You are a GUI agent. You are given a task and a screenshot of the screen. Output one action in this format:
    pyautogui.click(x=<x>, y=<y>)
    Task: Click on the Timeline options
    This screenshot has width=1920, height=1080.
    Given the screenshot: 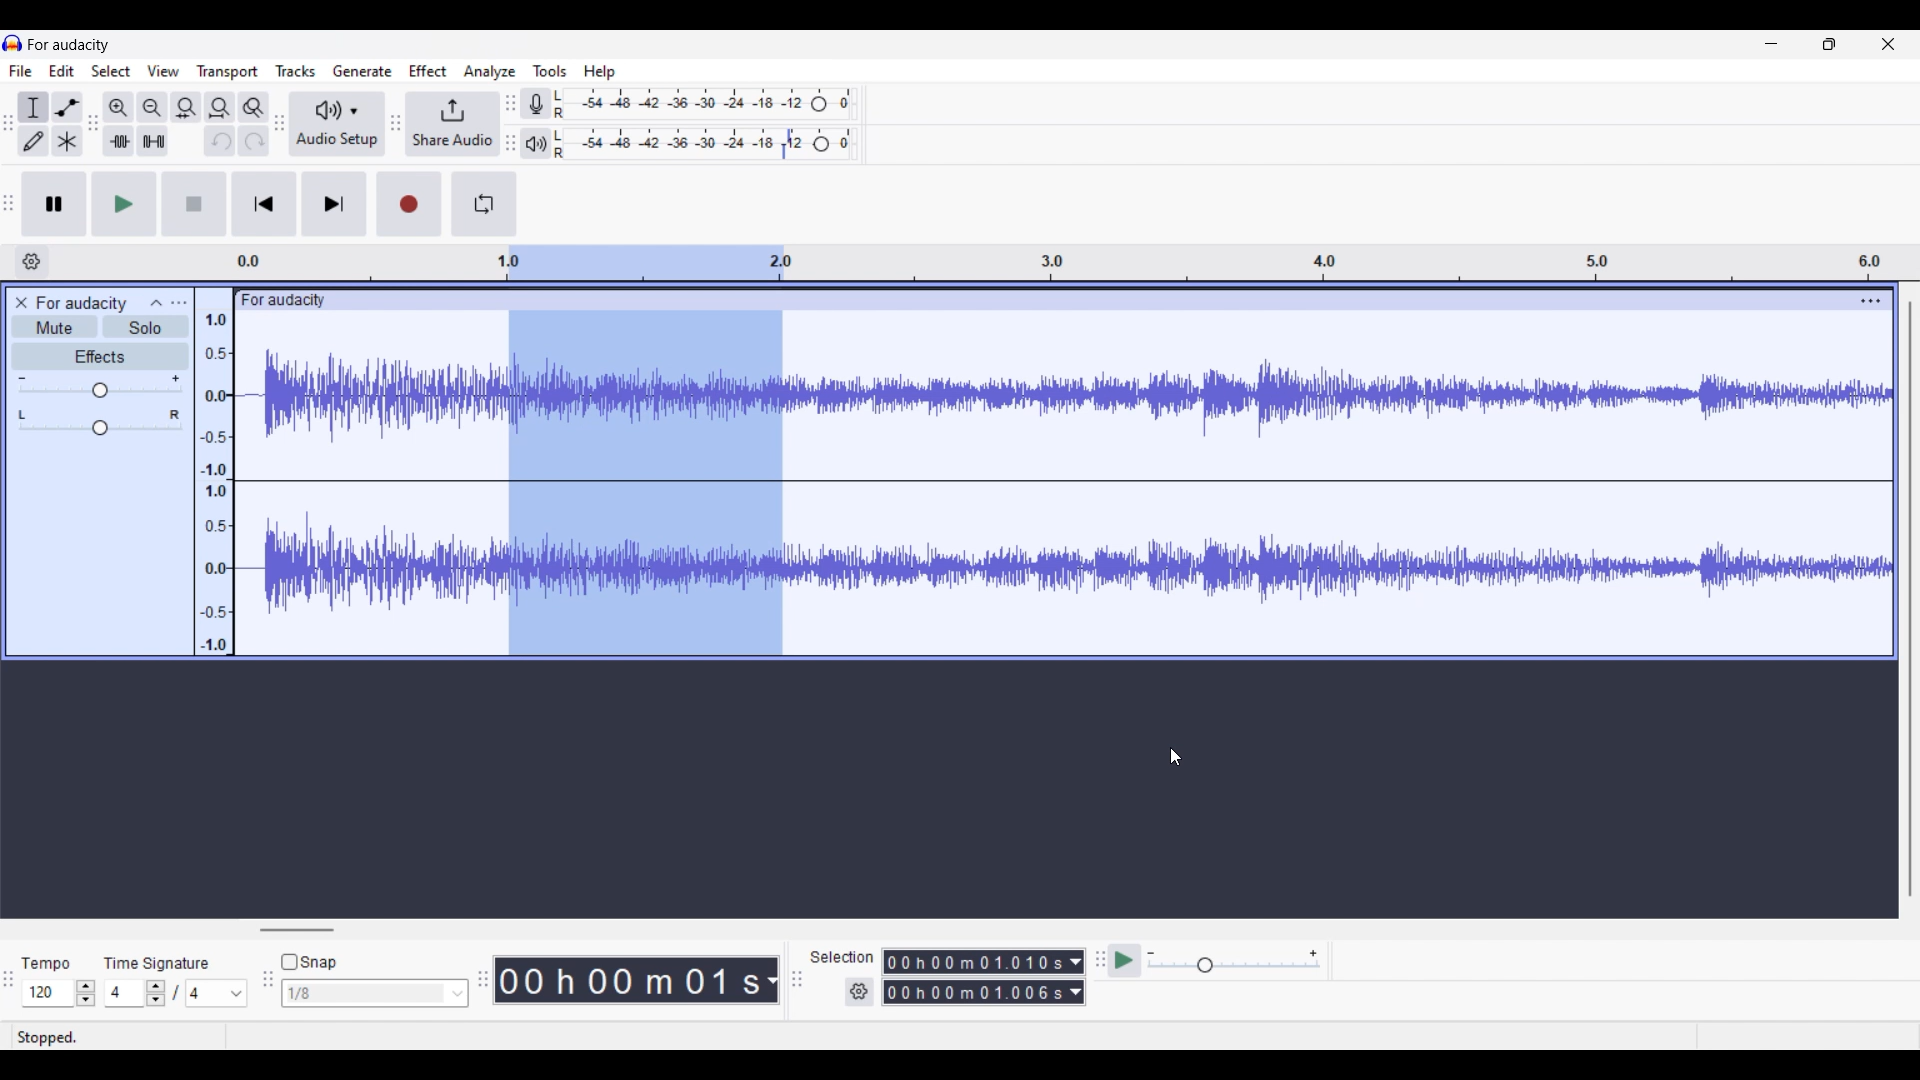 What is the action you would take?
    pyautogui.click(x=32, y=262)
    